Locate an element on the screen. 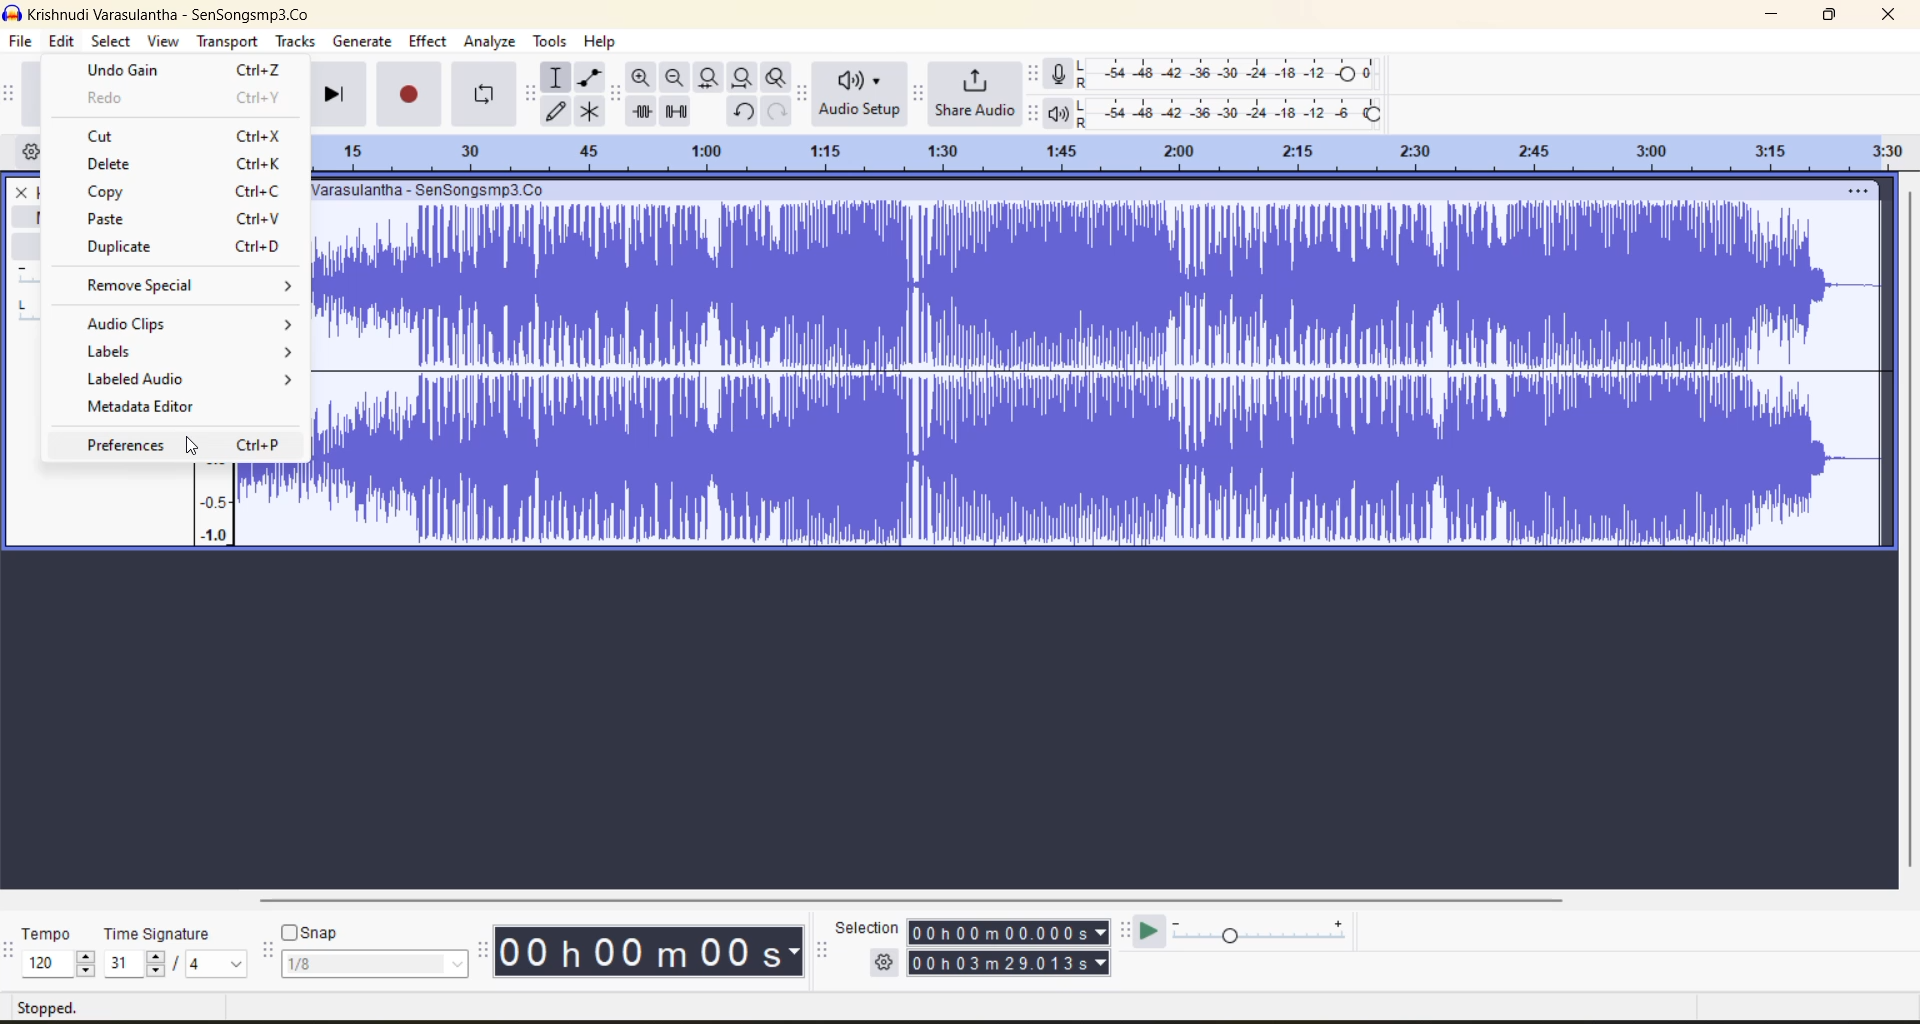 The image size is (1920, 1024). maximize is located at coordinates (1834, 15).